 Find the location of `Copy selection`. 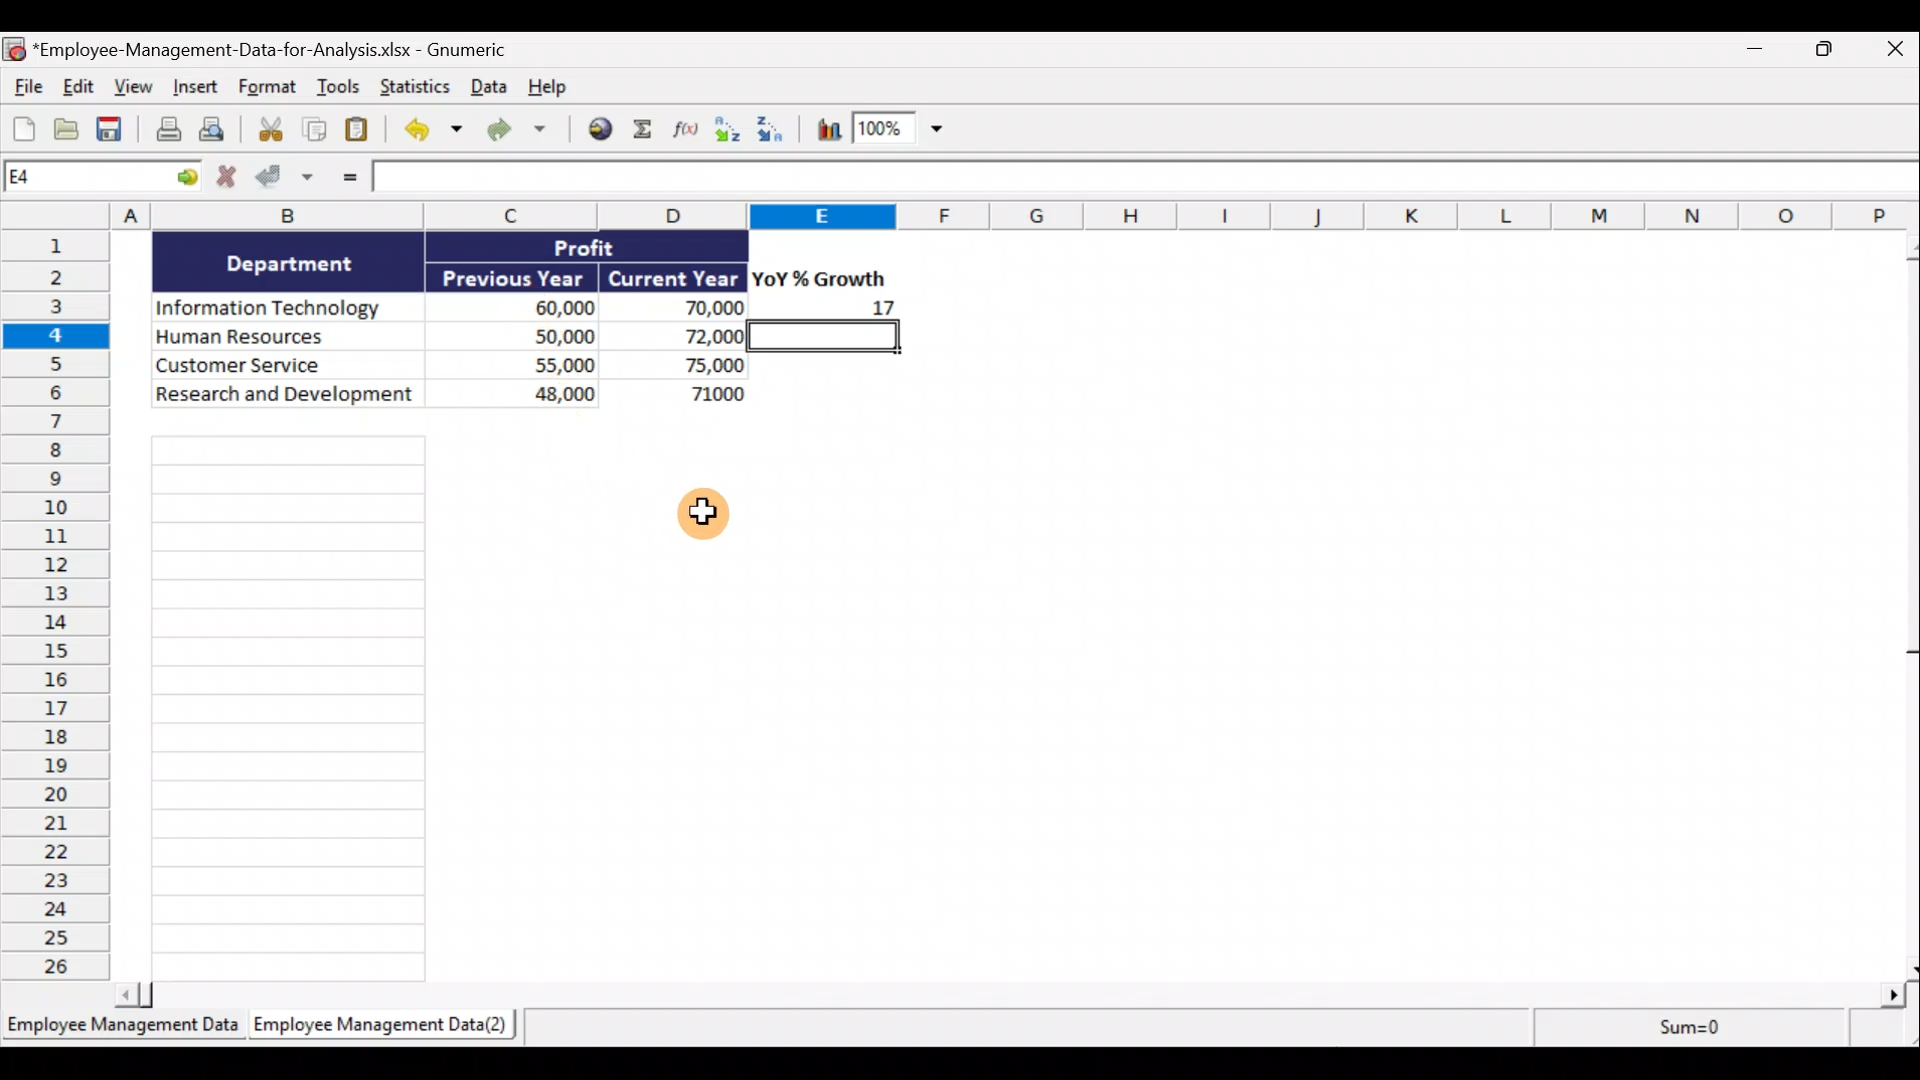

Copy selection is located at coordinates (315, 131).